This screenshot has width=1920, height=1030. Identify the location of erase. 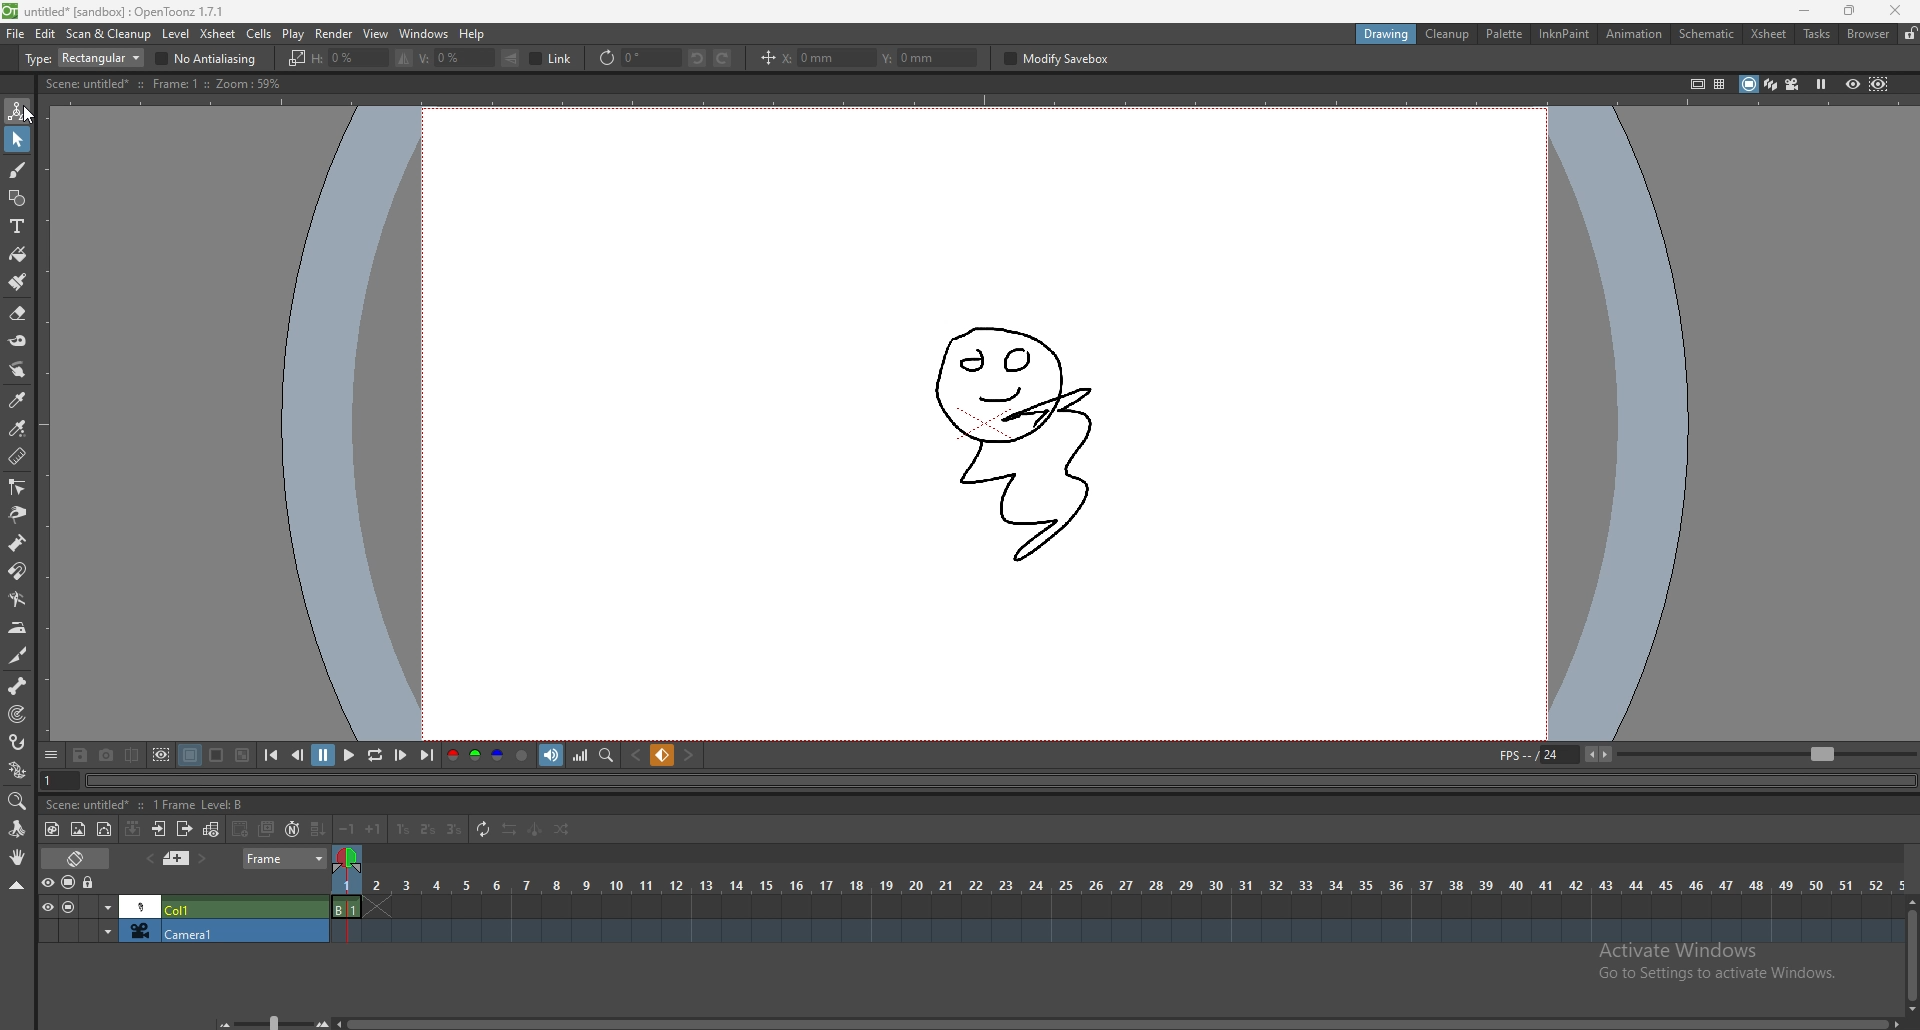
(18, 314).